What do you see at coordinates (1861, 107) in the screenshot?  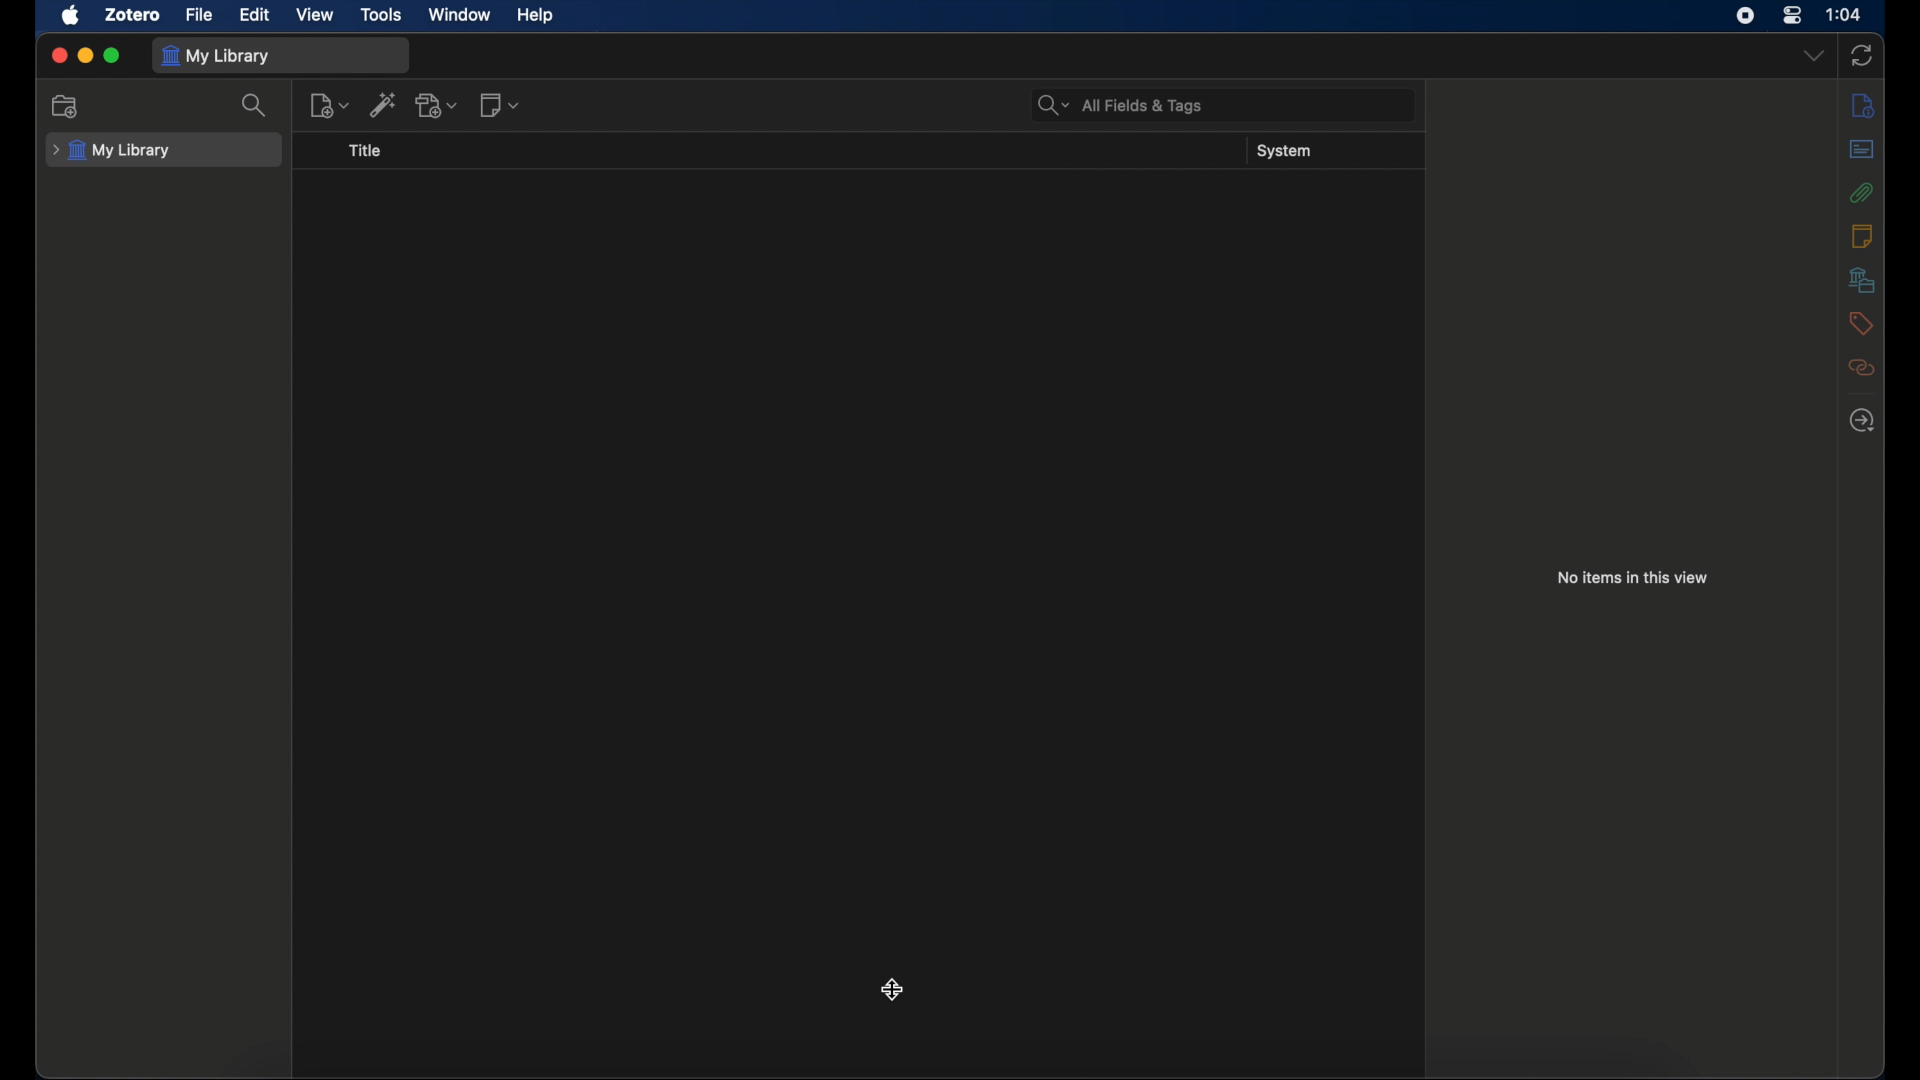 I see `info` at bounding box center [1861, 107].